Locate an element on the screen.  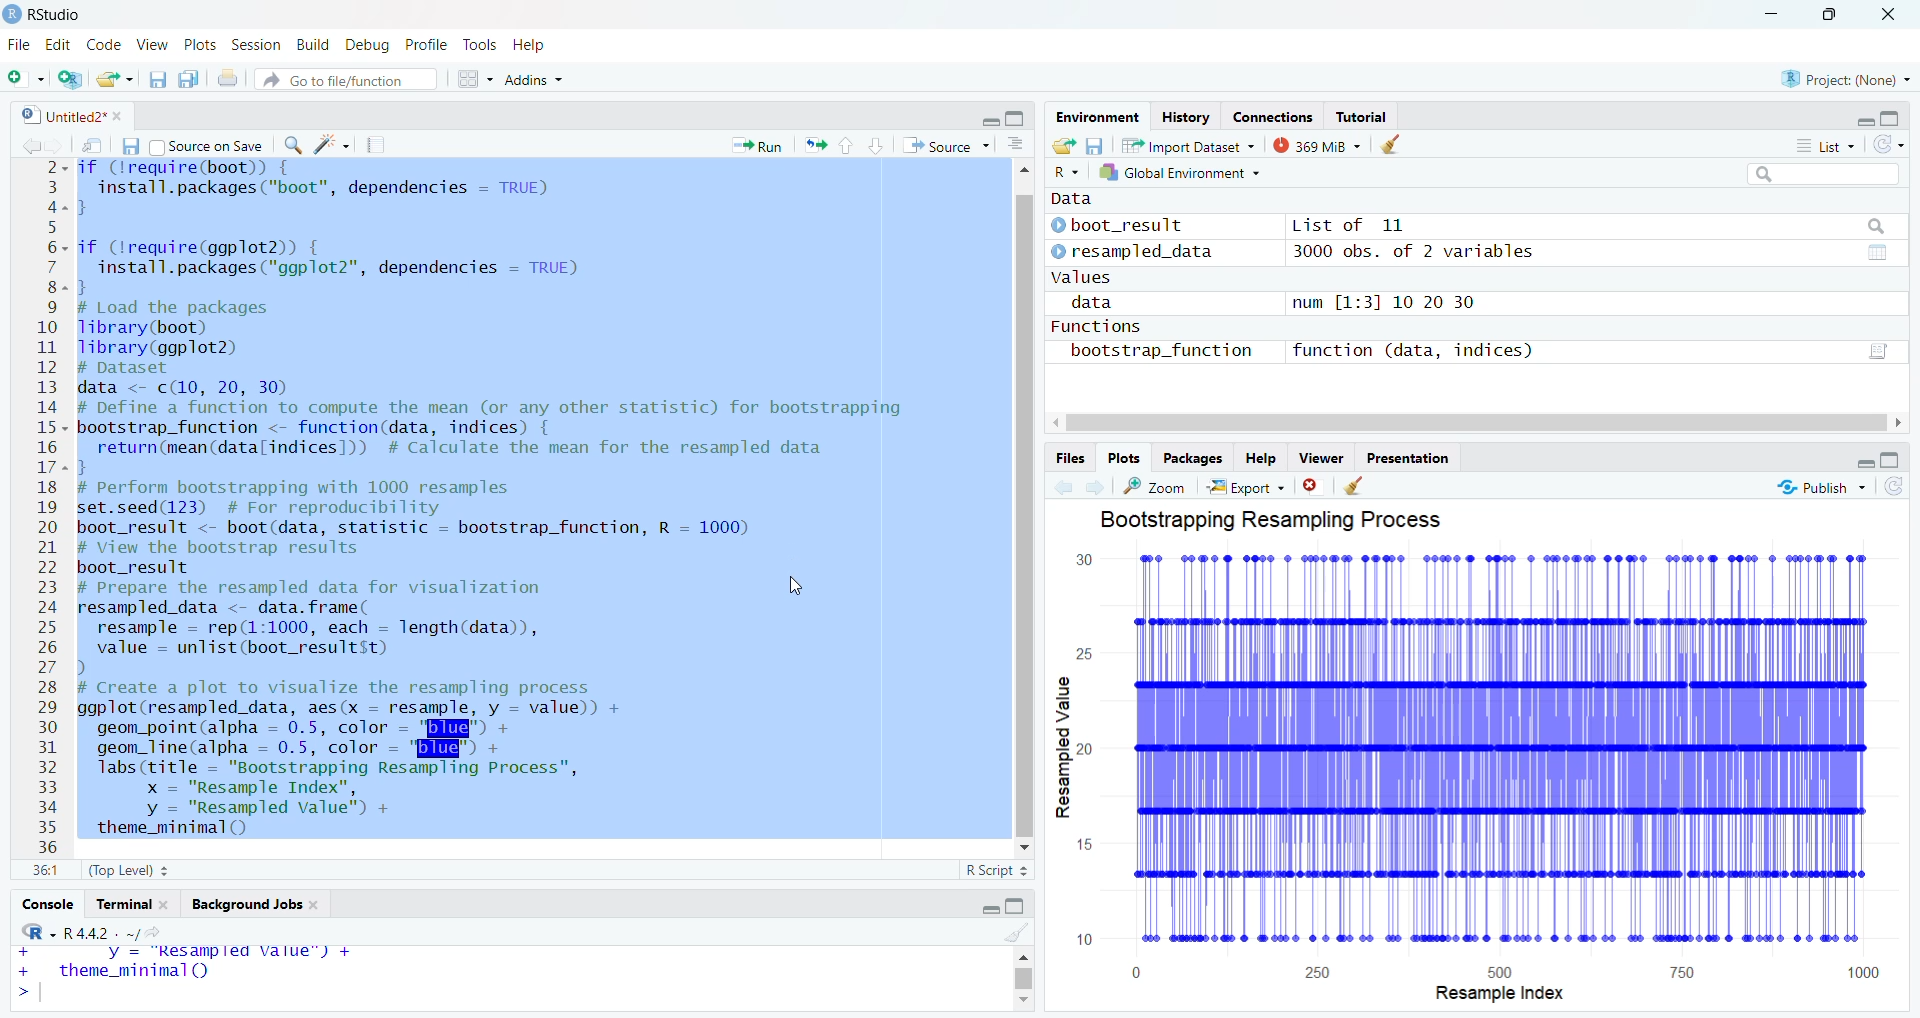
minimize is located at coordinates (1771, 17).